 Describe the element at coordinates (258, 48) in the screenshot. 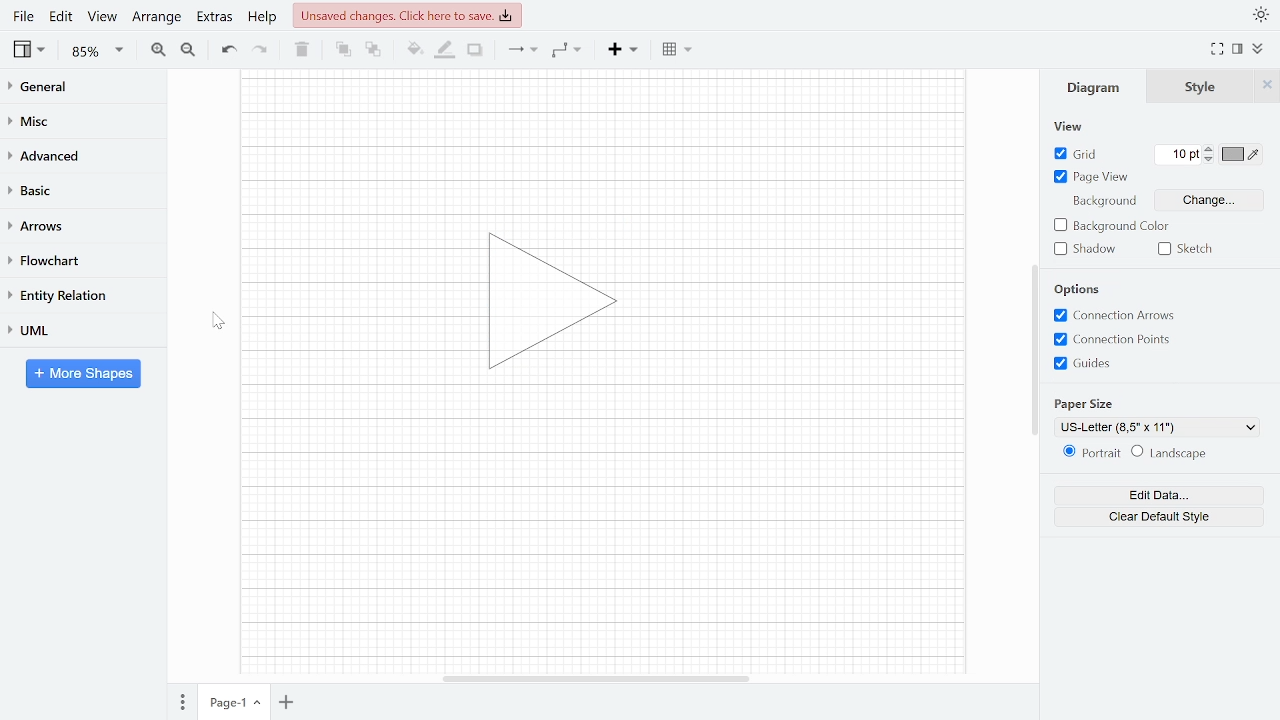

I see `Redo` at that location.